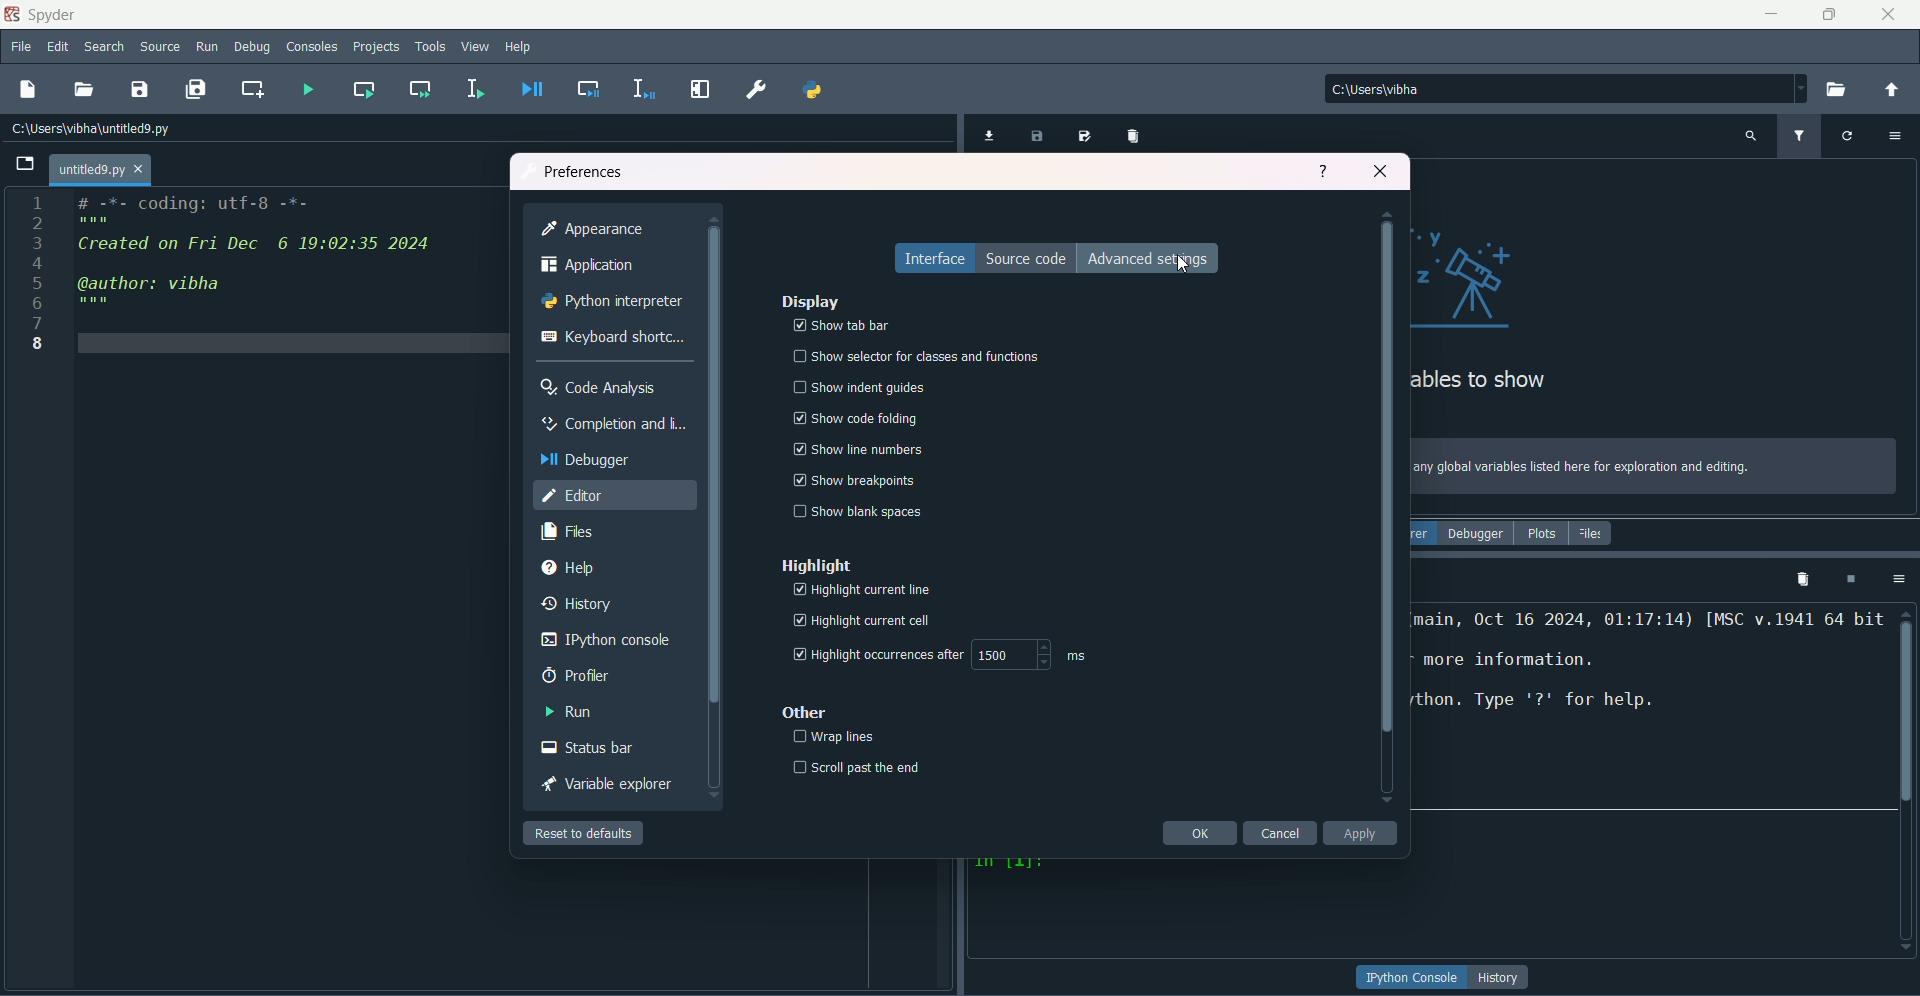  Describe the element at coordinates (1281, 835) in the screenshot. I see `cancel` at that location.